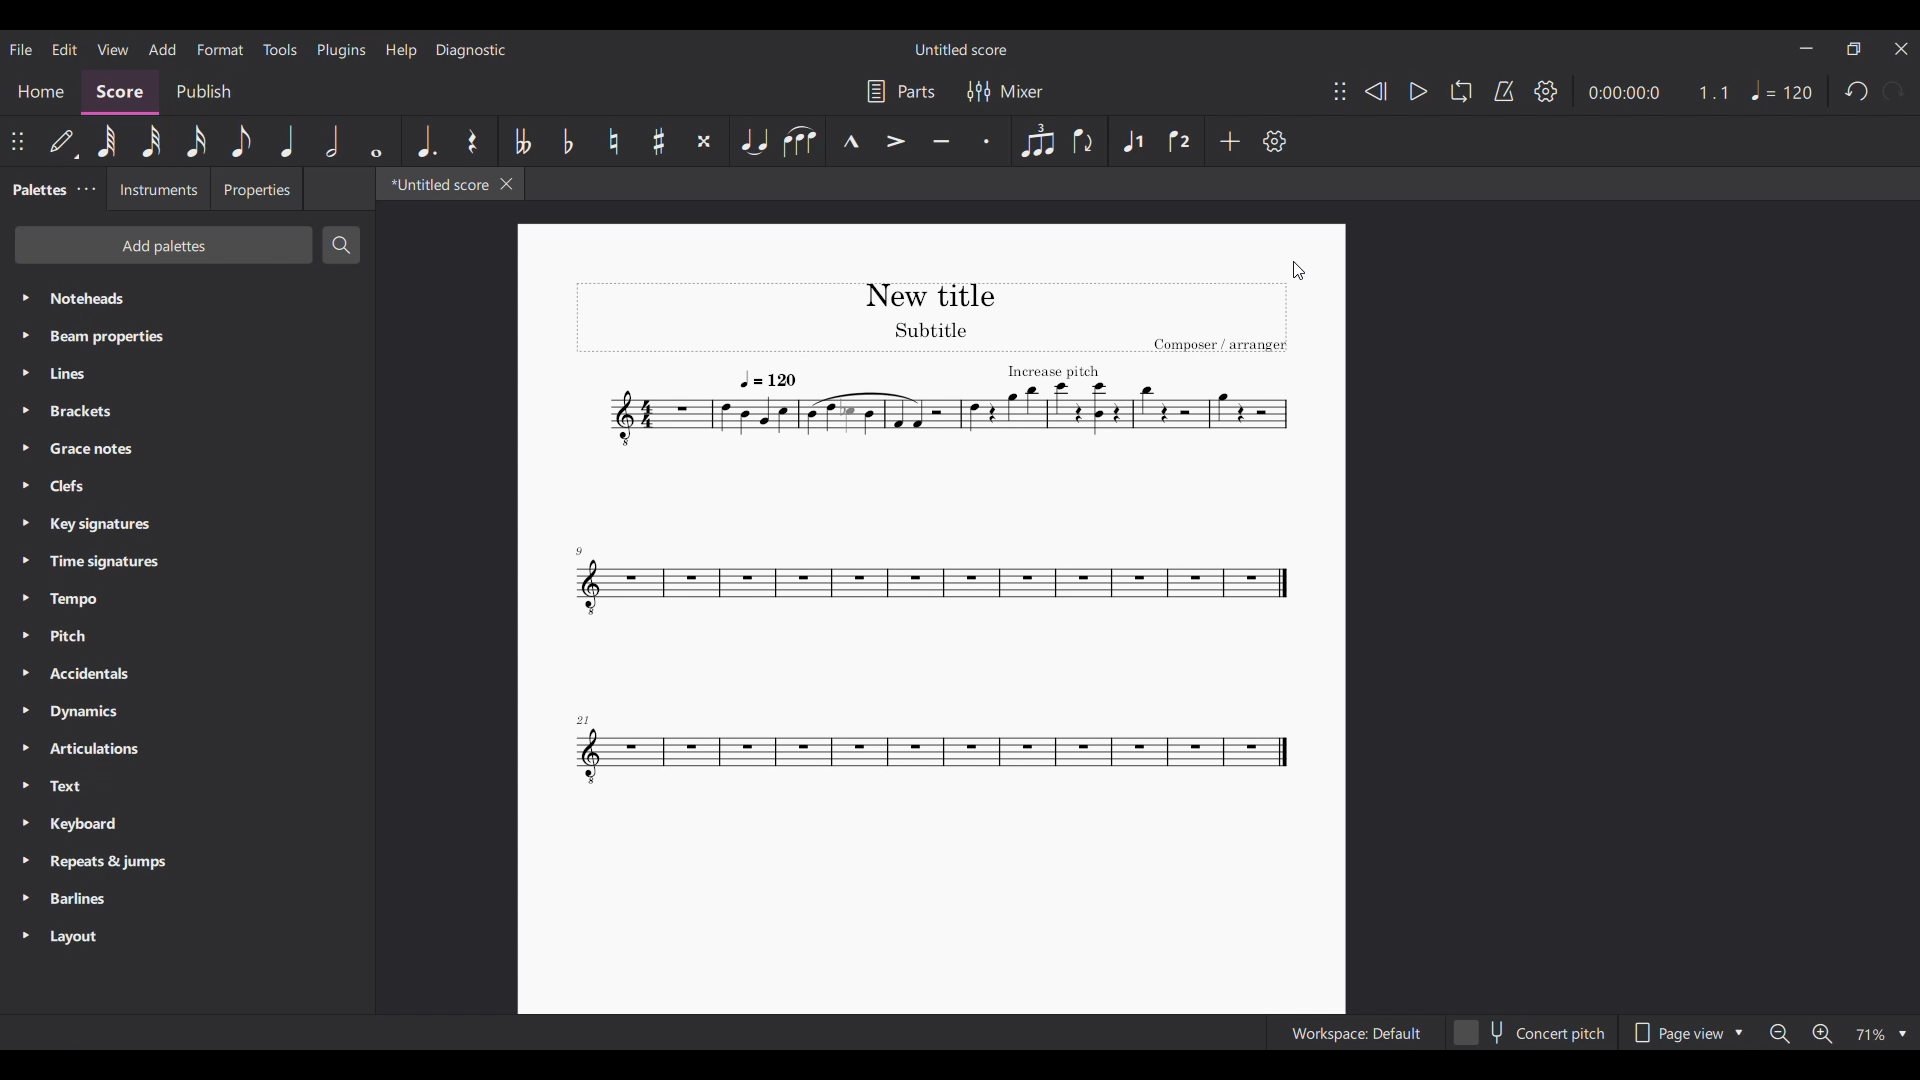 The height and width of the screenshot is (1080, 1920). I want to click on Text, so click(187, 787).